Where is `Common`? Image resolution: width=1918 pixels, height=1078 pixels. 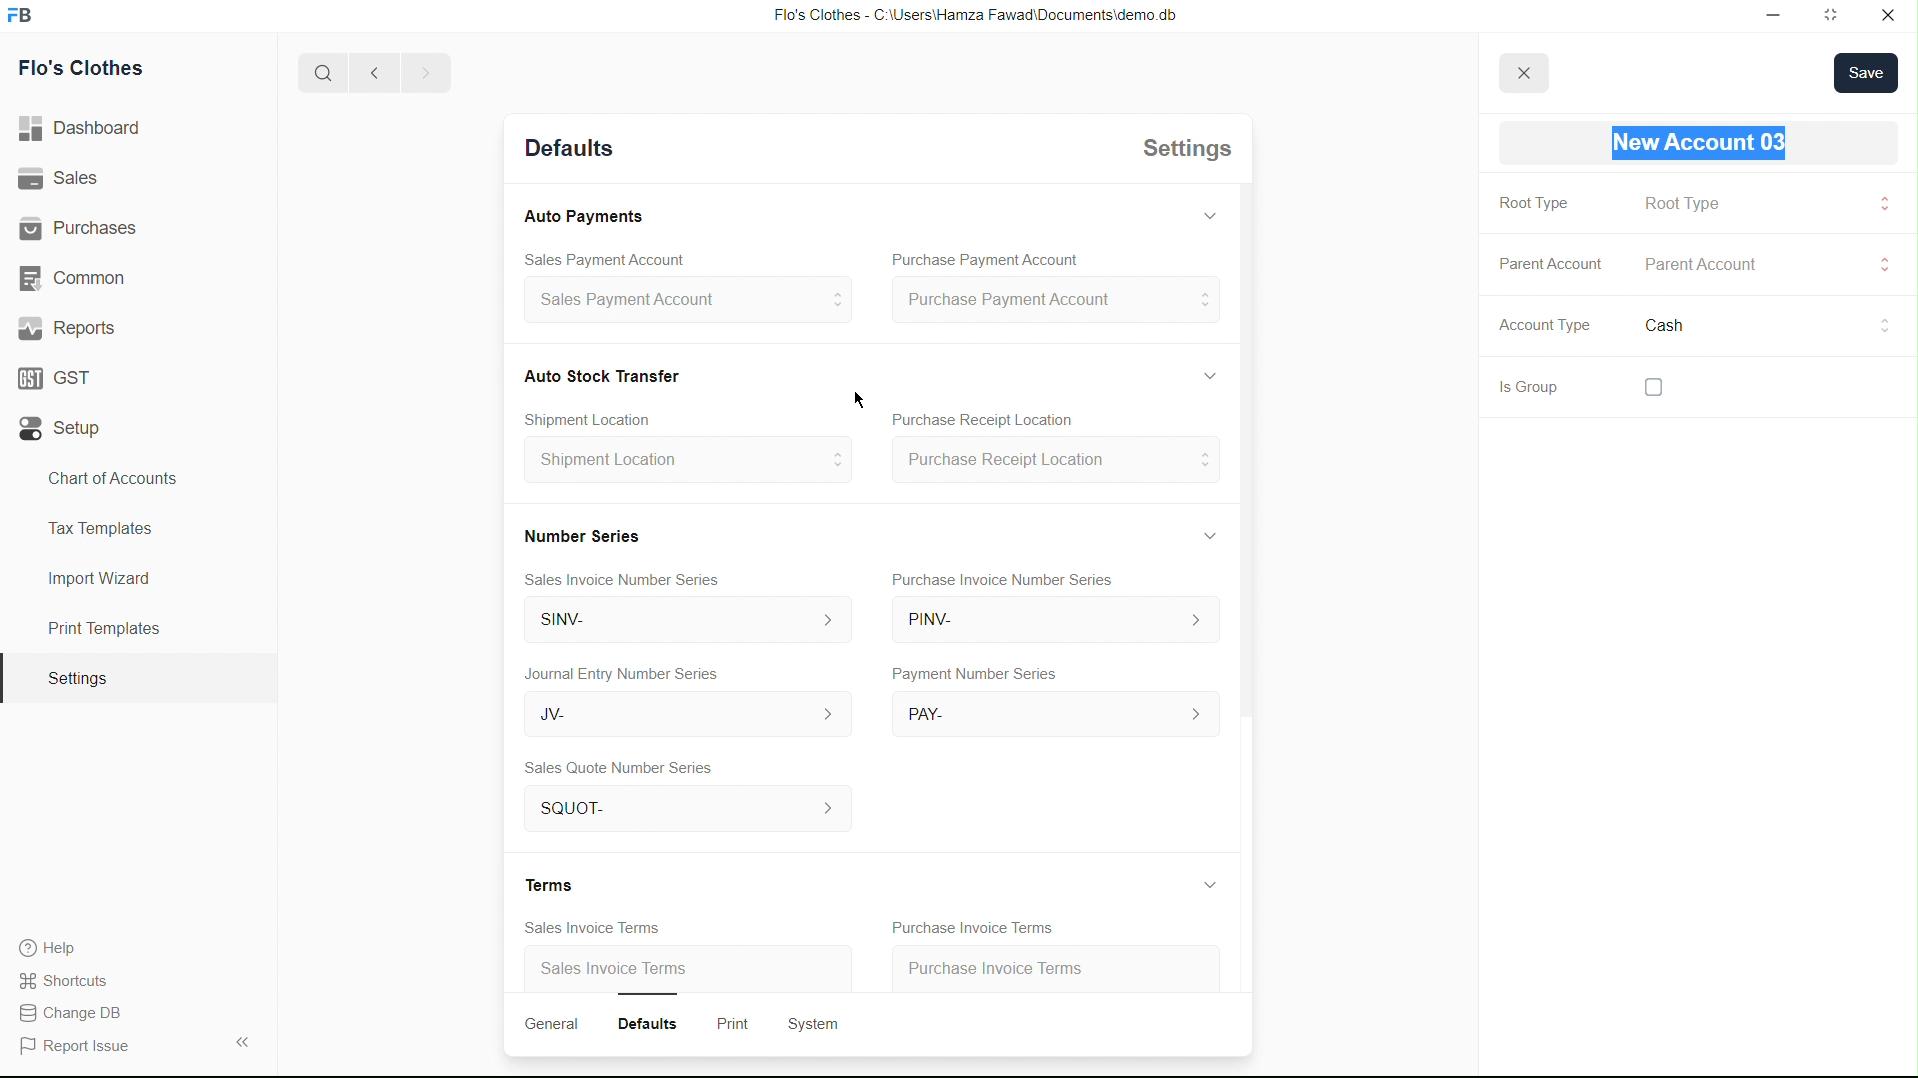
Common is located at coordinates (77, 276).